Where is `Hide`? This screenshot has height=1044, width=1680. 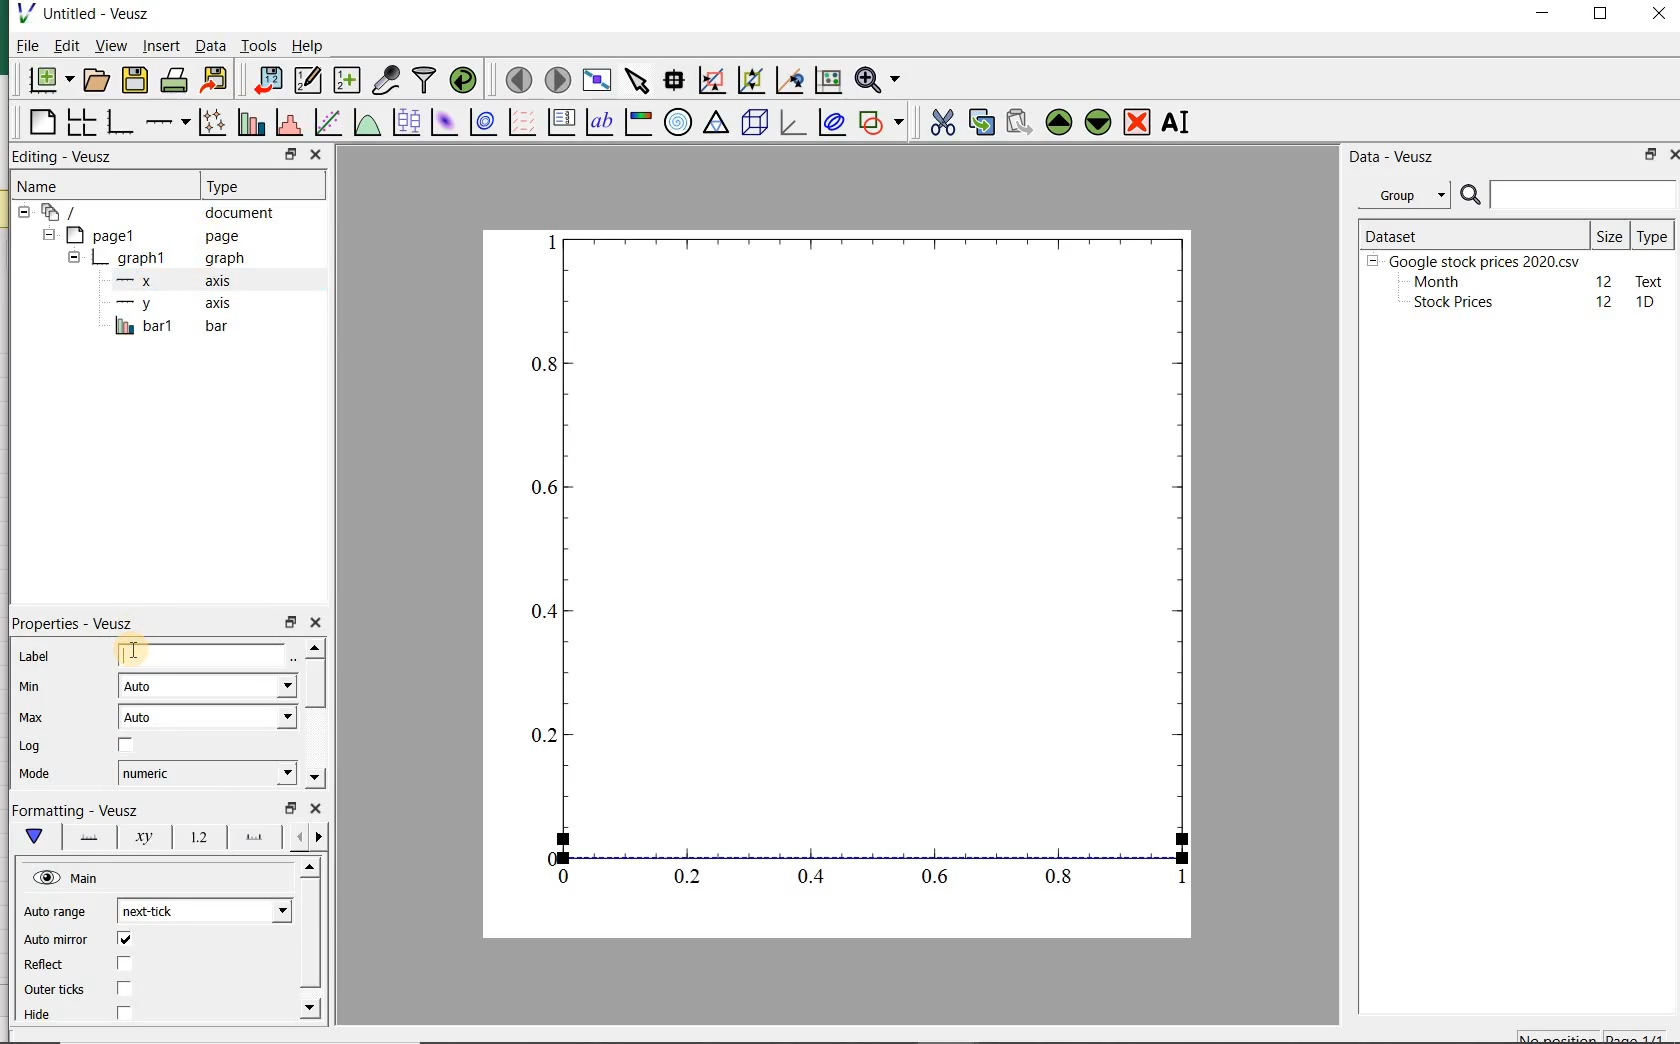
Hide is located at coordinates (42, 1019).